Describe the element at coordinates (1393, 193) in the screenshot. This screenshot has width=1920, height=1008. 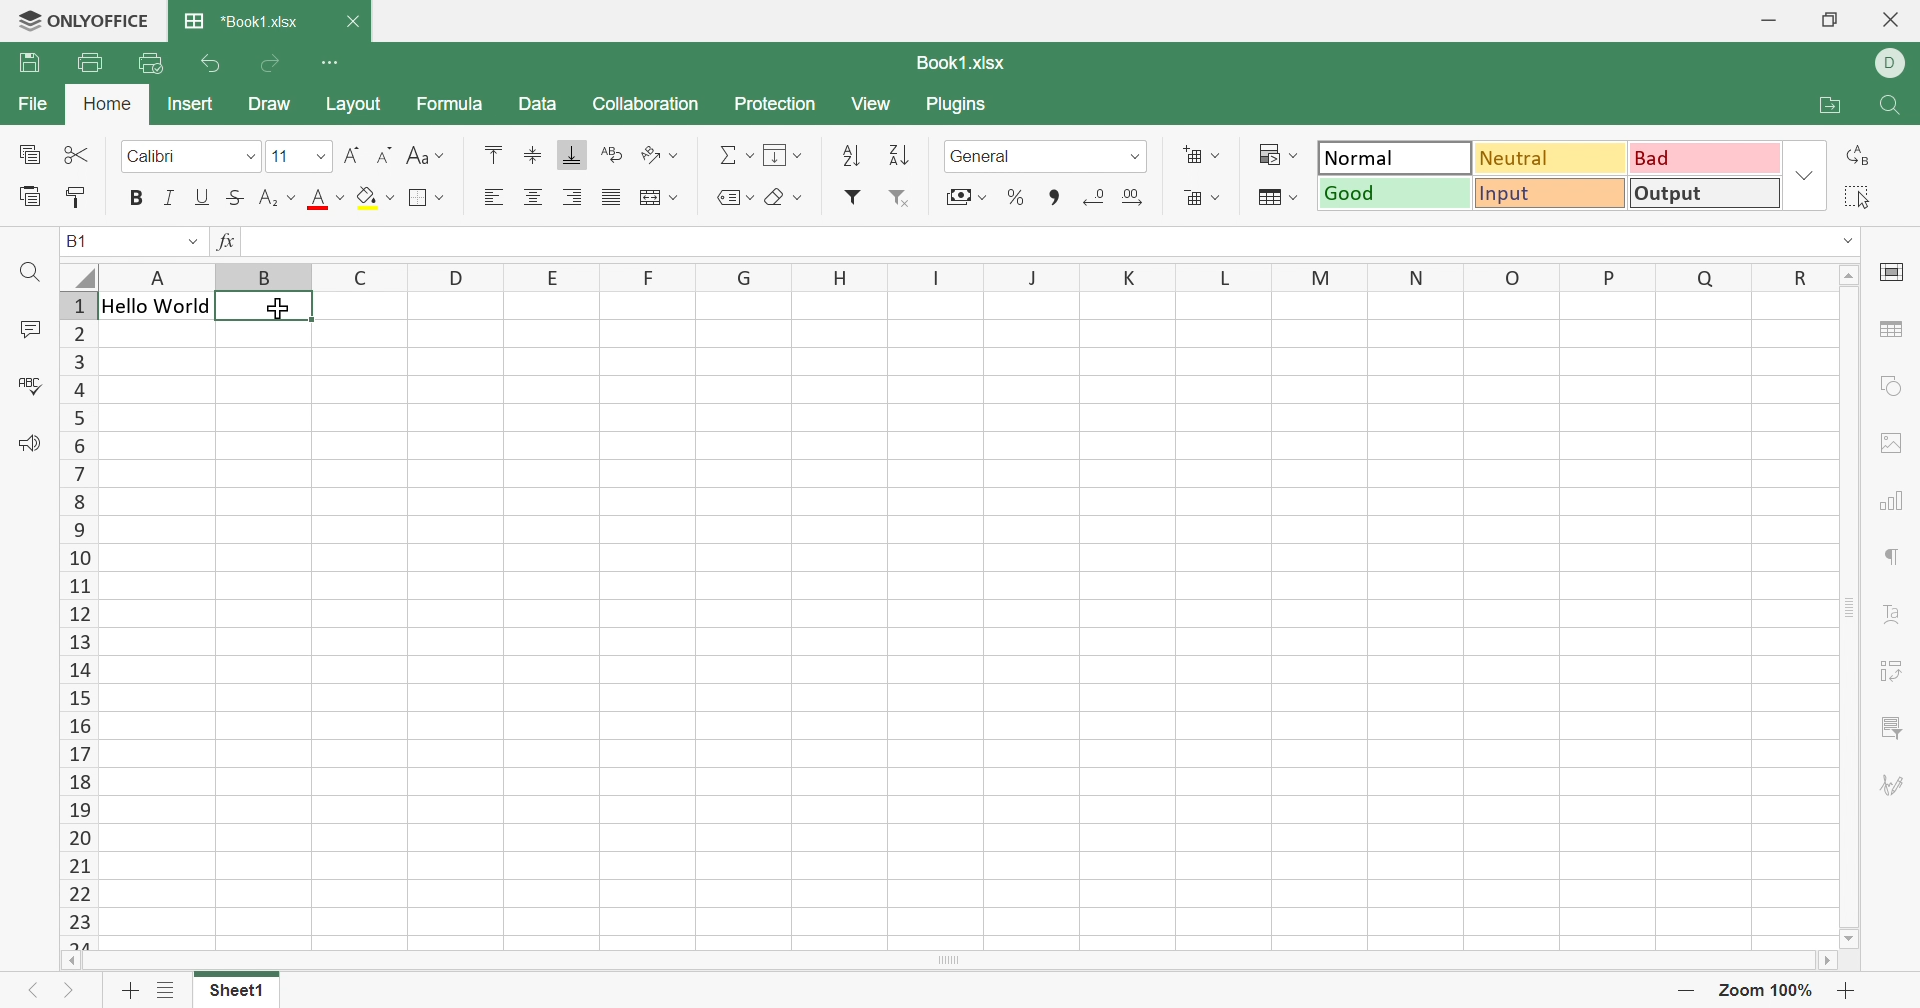
I see `Good` at that location.